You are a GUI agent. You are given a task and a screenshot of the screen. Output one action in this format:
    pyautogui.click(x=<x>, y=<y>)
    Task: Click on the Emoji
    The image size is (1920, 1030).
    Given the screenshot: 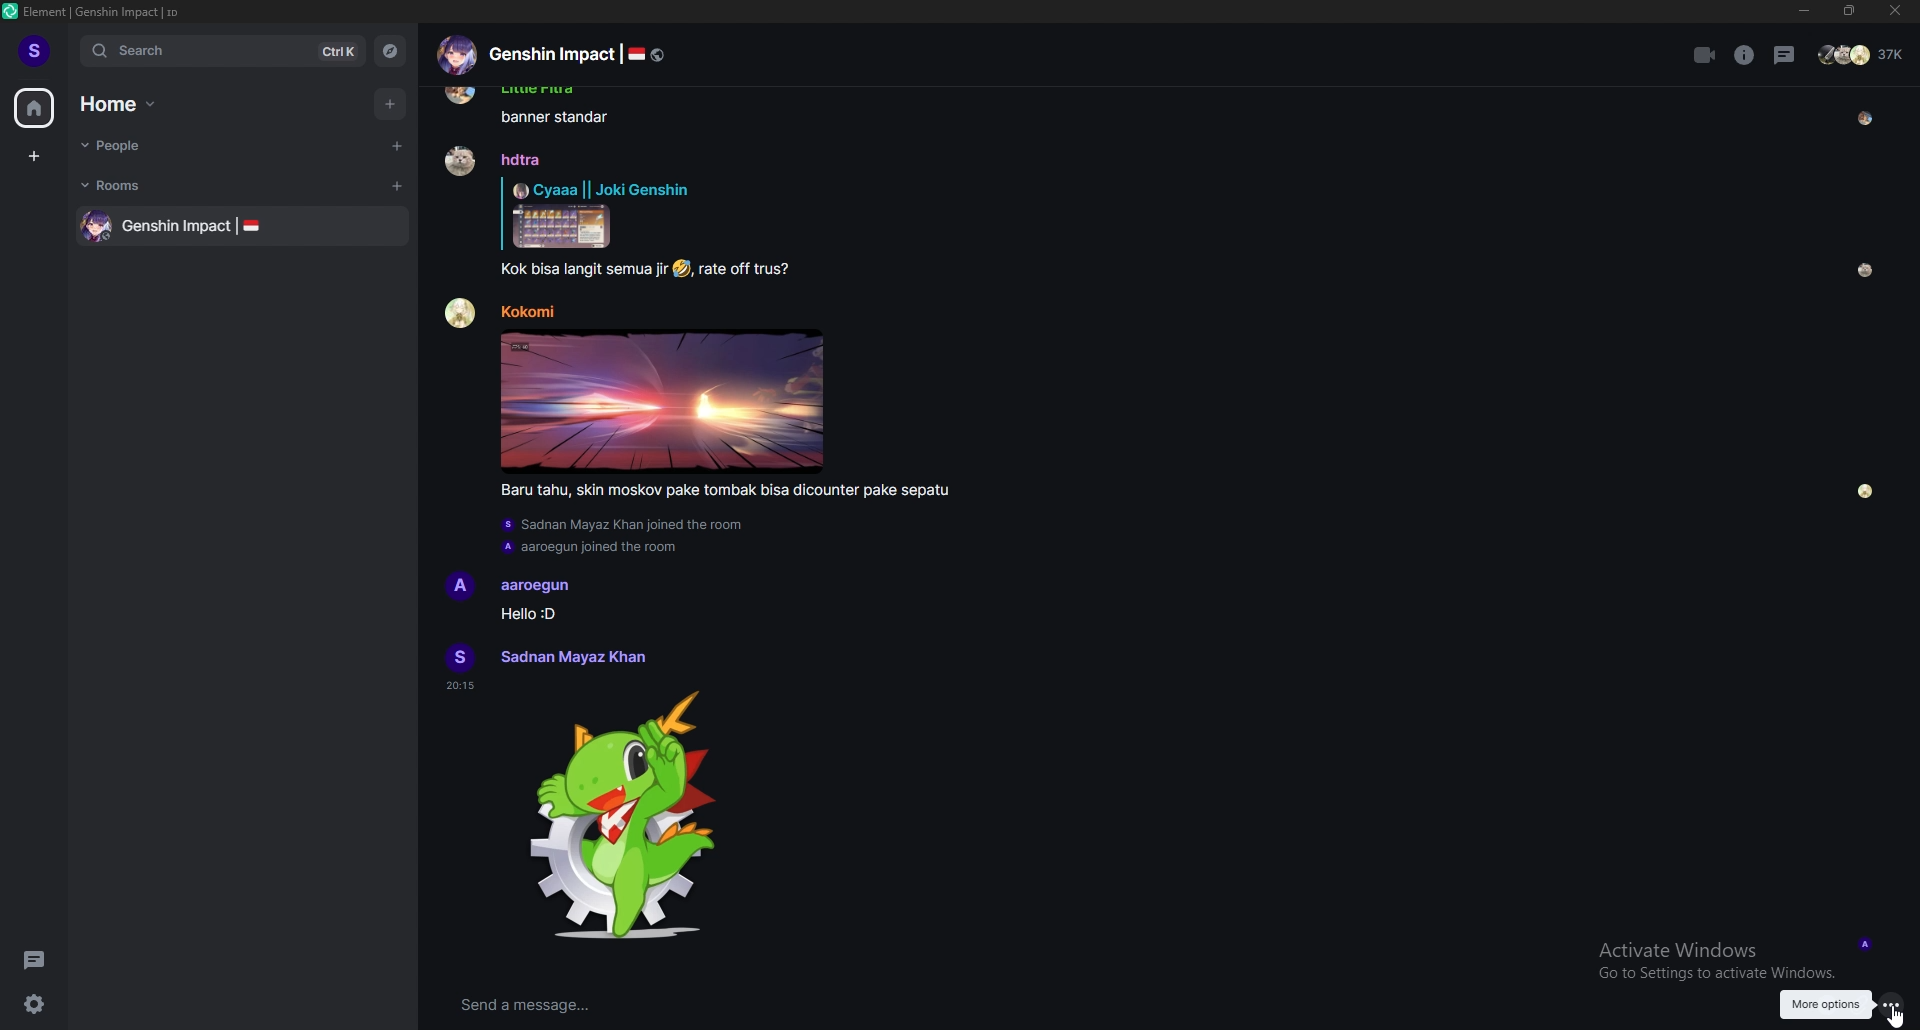 What is the action you would take?
    pyautogui.click(x=681, y=269)
    